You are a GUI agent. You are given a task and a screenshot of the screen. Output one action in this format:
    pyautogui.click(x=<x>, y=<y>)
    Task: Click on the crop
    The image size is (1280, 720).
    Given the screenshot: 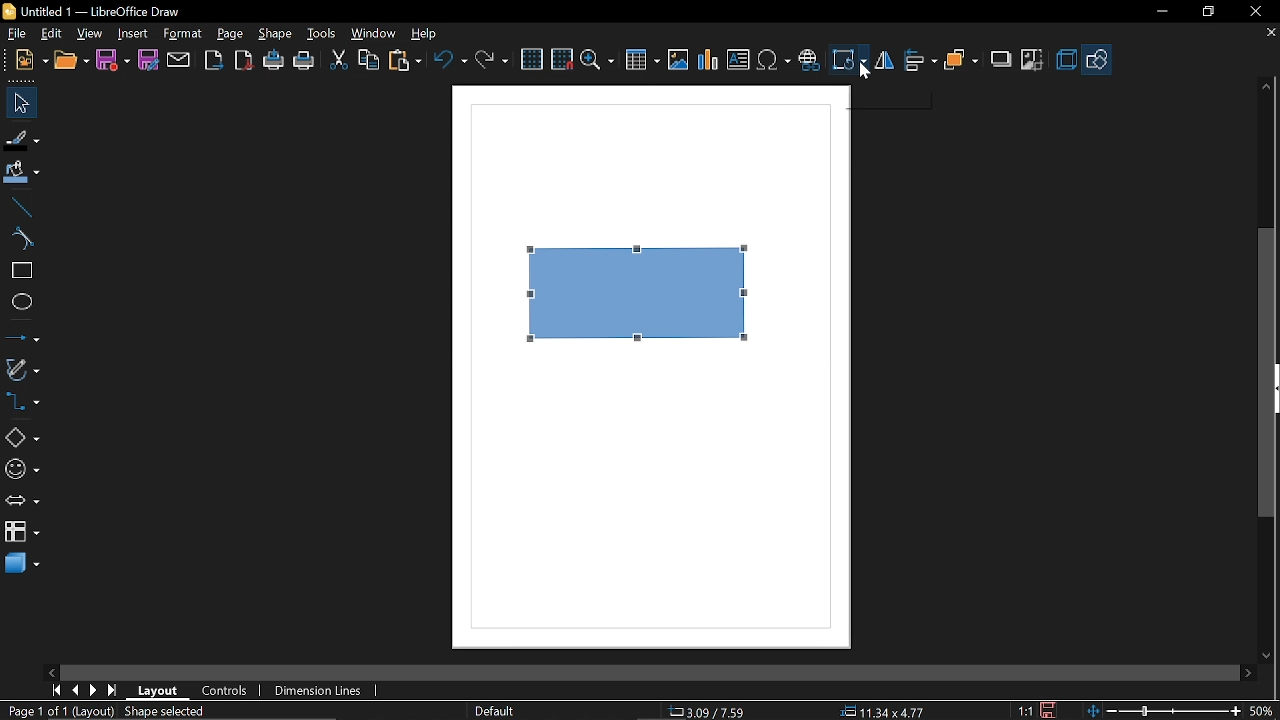 What is the action you would take?
    pyautogui.click(x=1033, y=58)
    